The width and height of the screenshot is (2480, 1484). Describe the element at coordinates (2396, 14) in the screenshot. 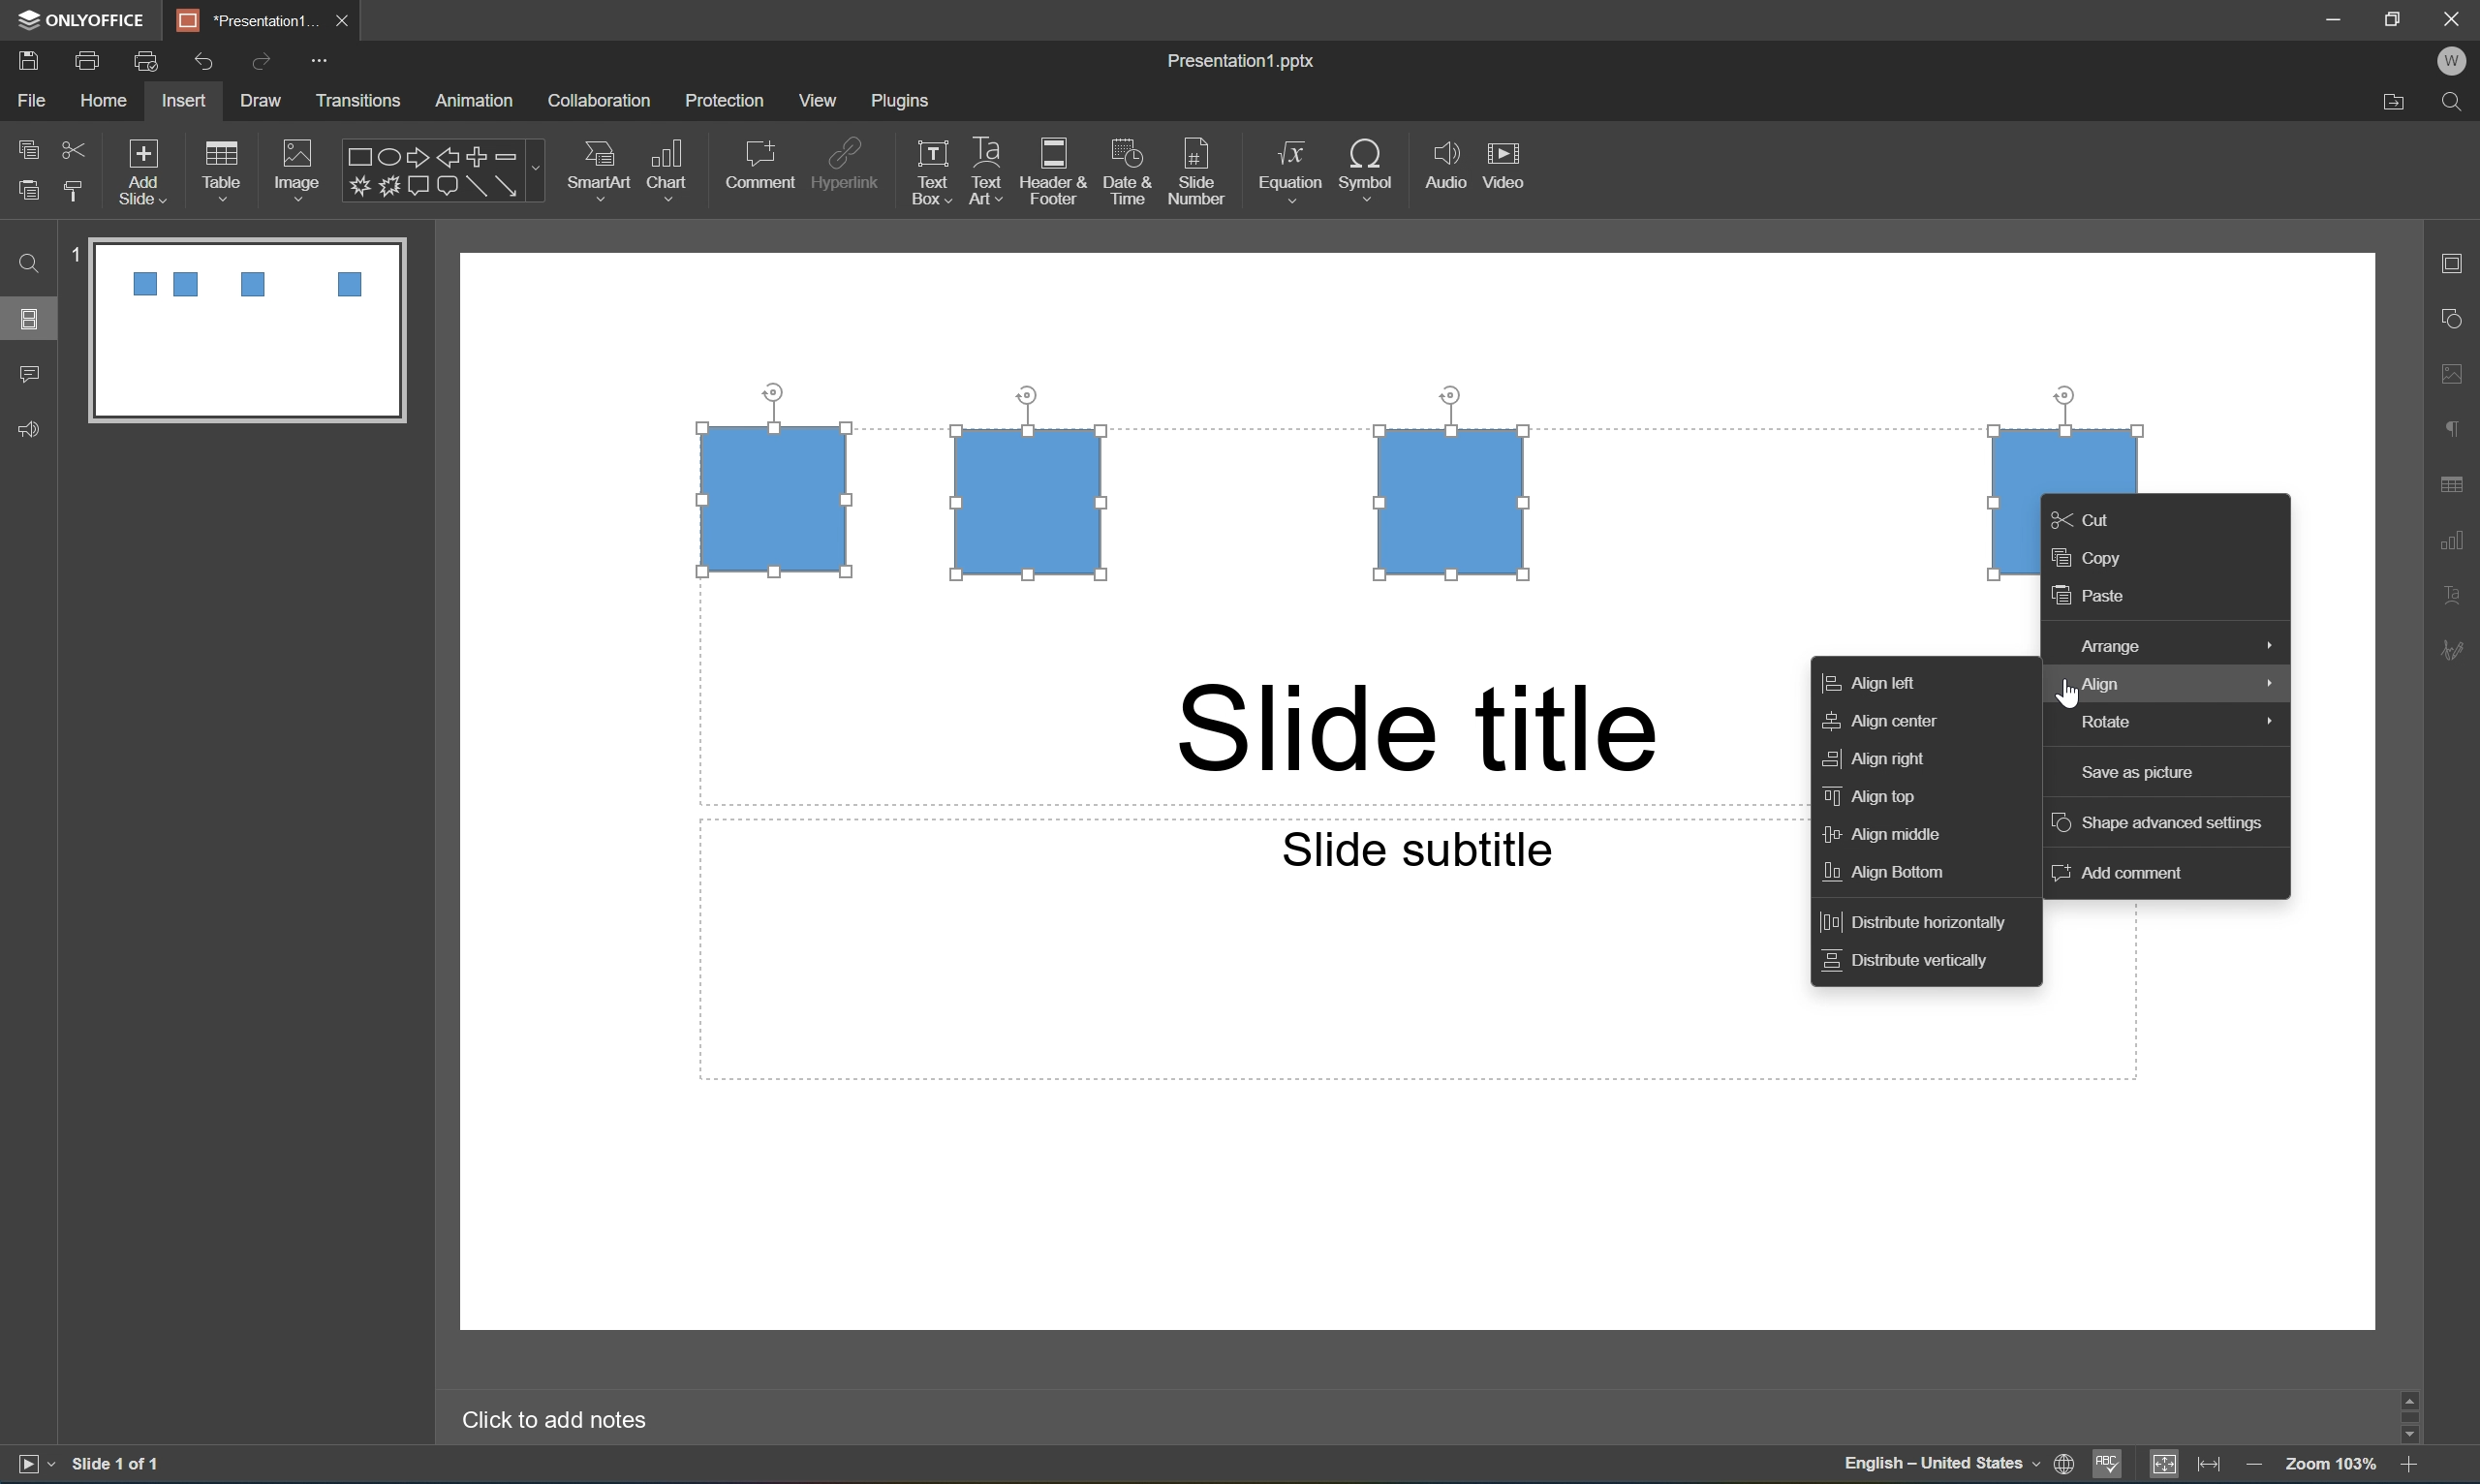

I see `restore down` at that location.